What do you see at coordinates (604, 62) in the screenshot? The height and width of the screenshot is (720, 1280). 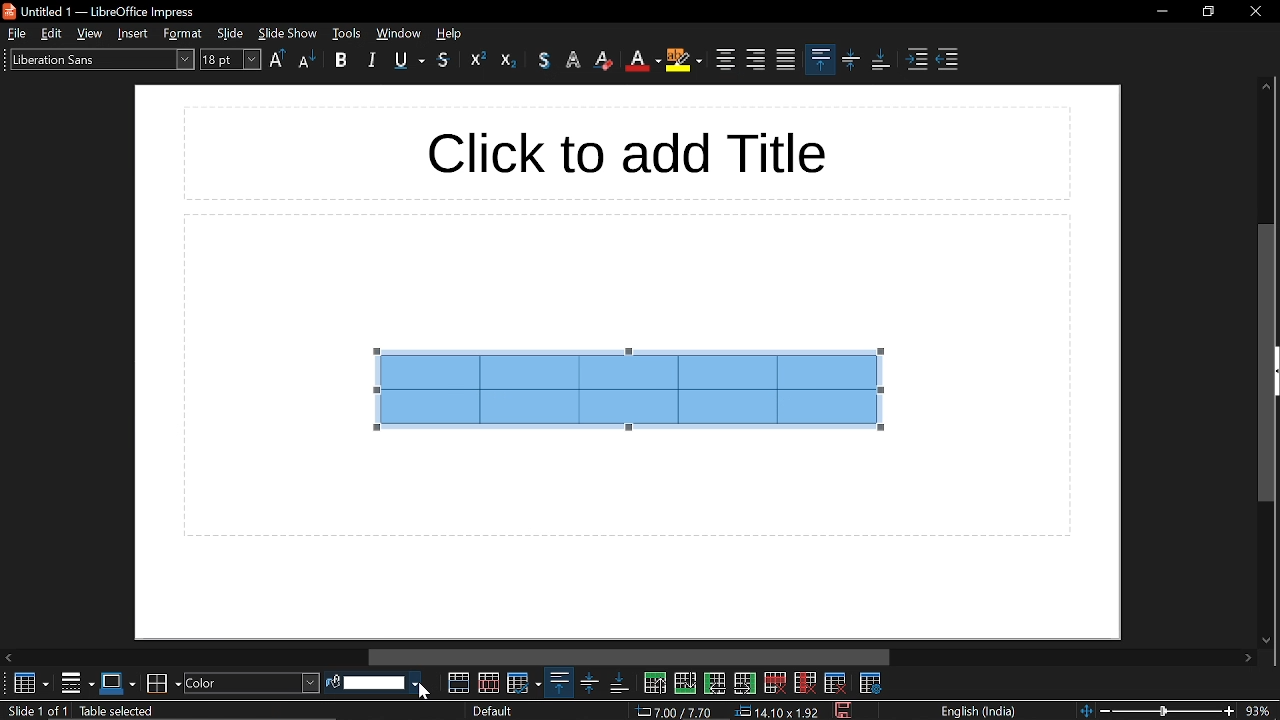 I see `eraser` at bounding box center [604, 62].